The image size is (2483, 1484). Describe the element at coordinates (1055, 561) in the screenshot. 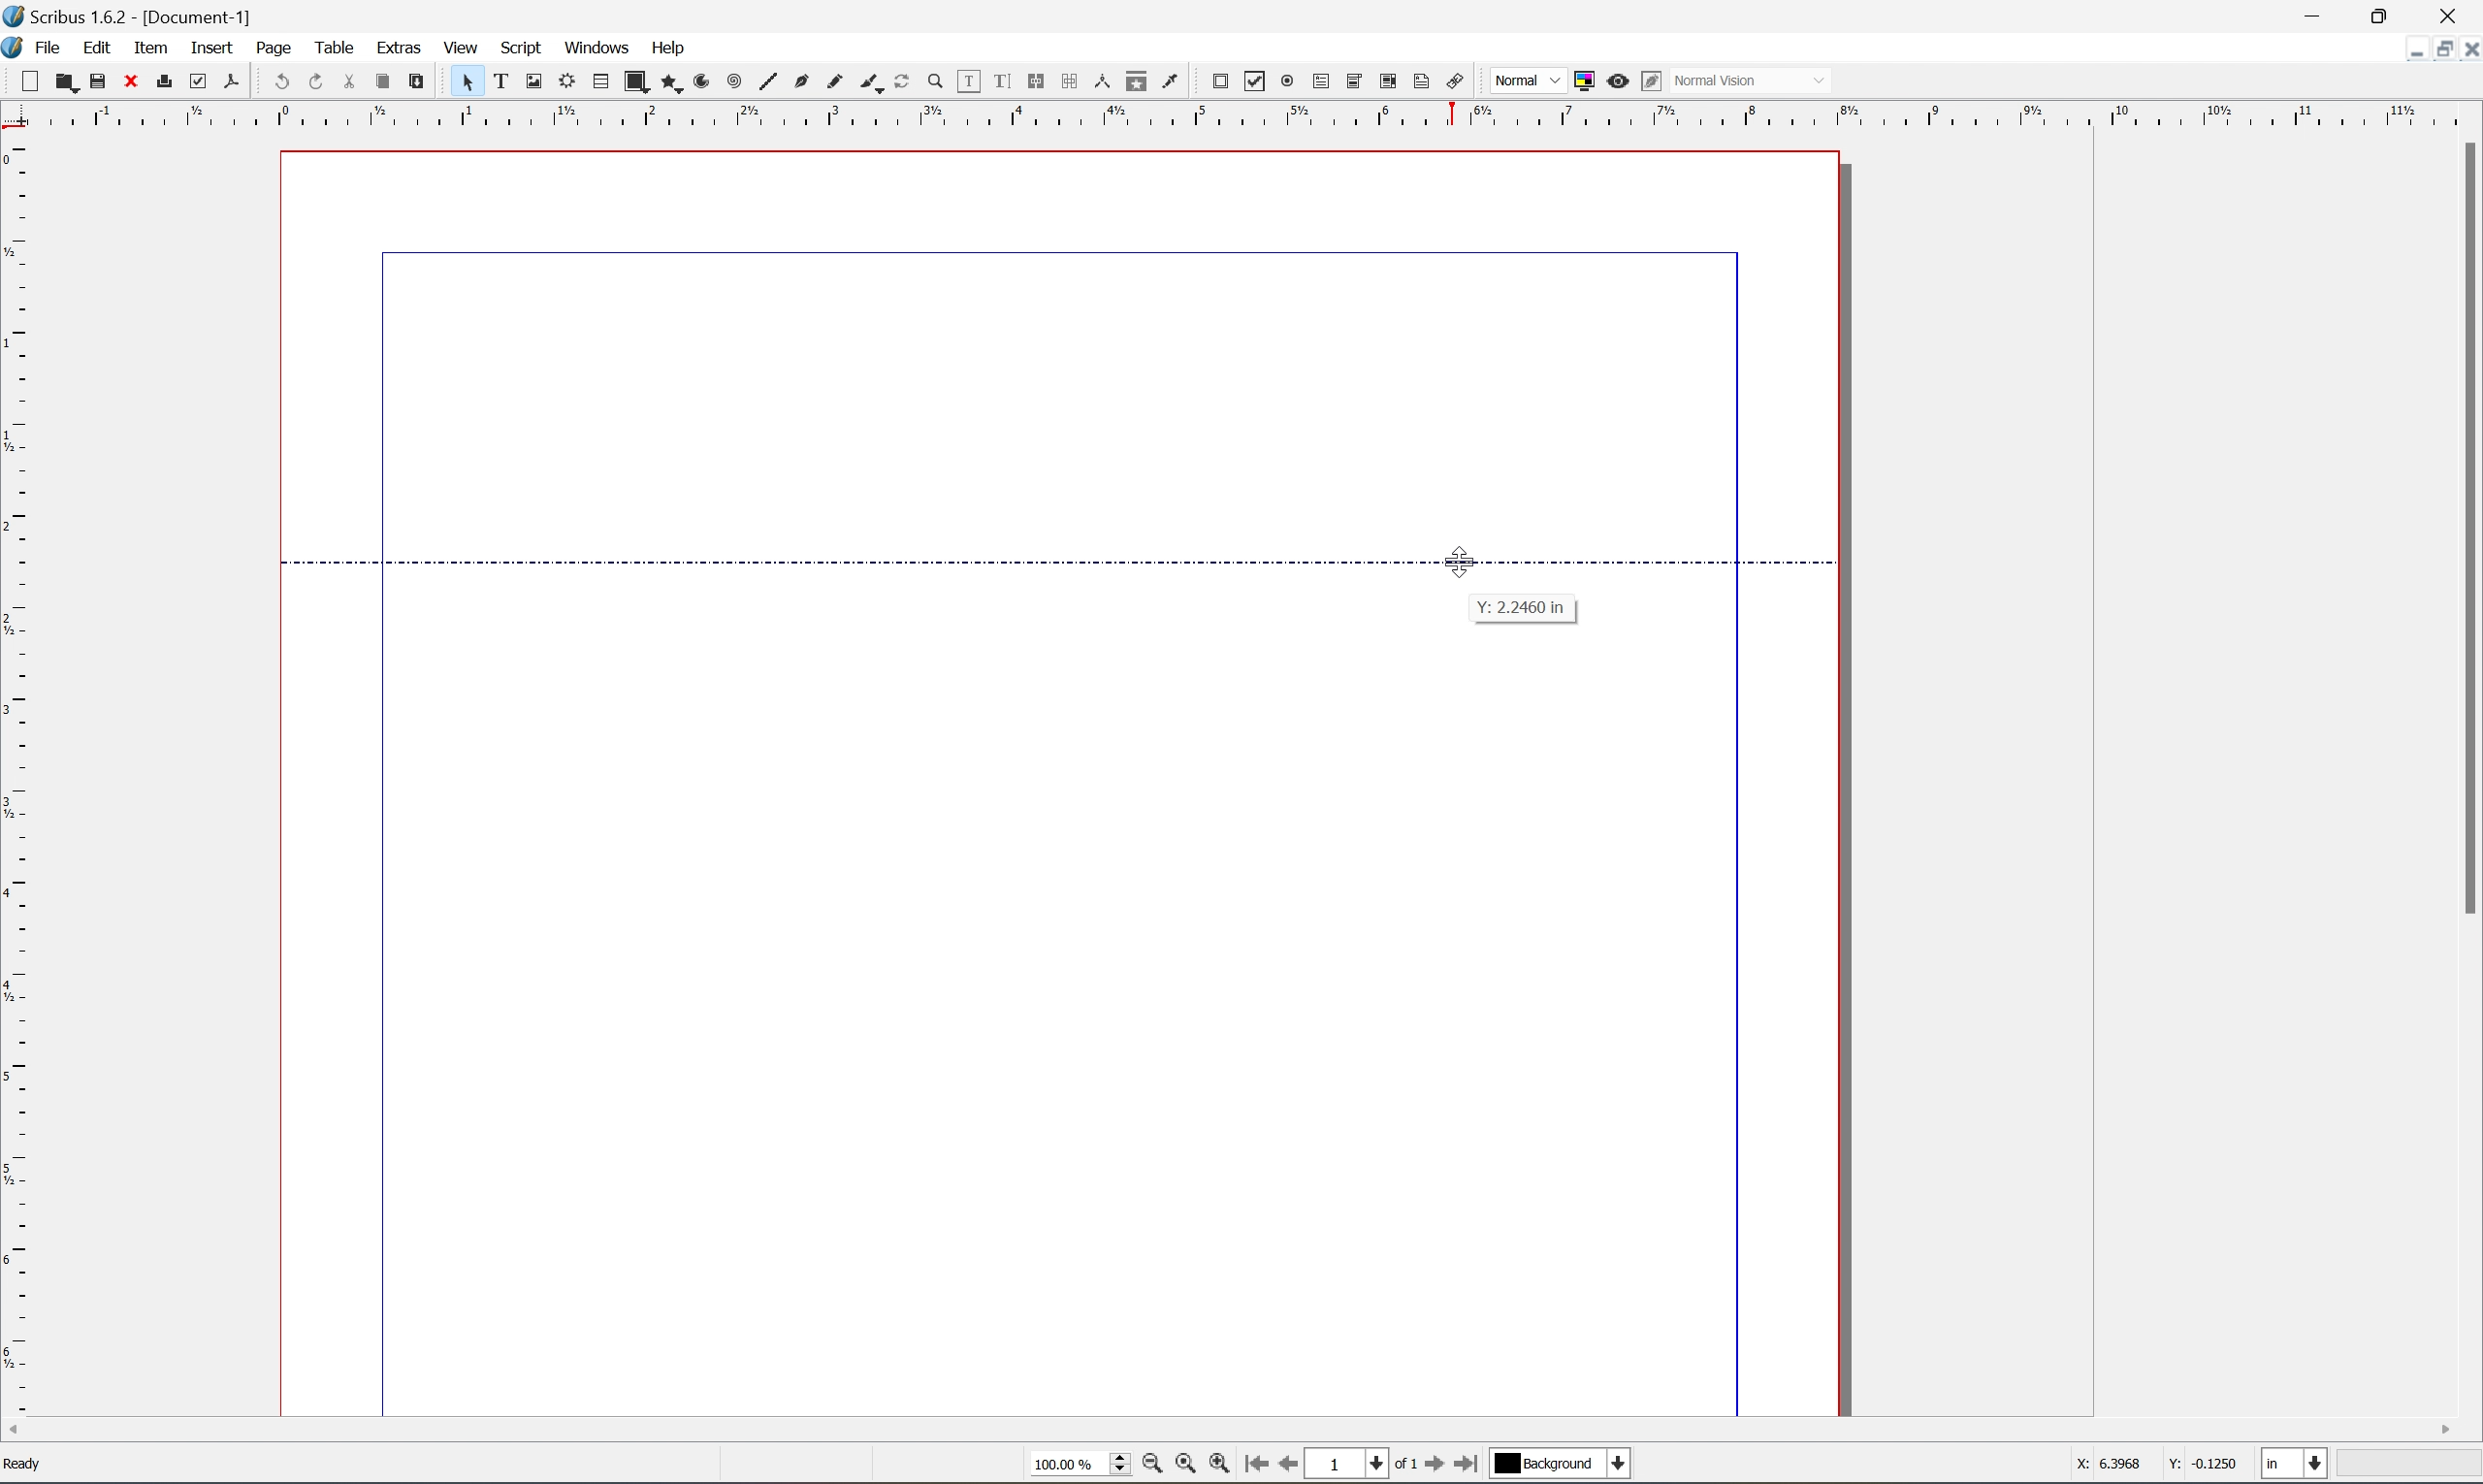

I see `Guide` at that location.